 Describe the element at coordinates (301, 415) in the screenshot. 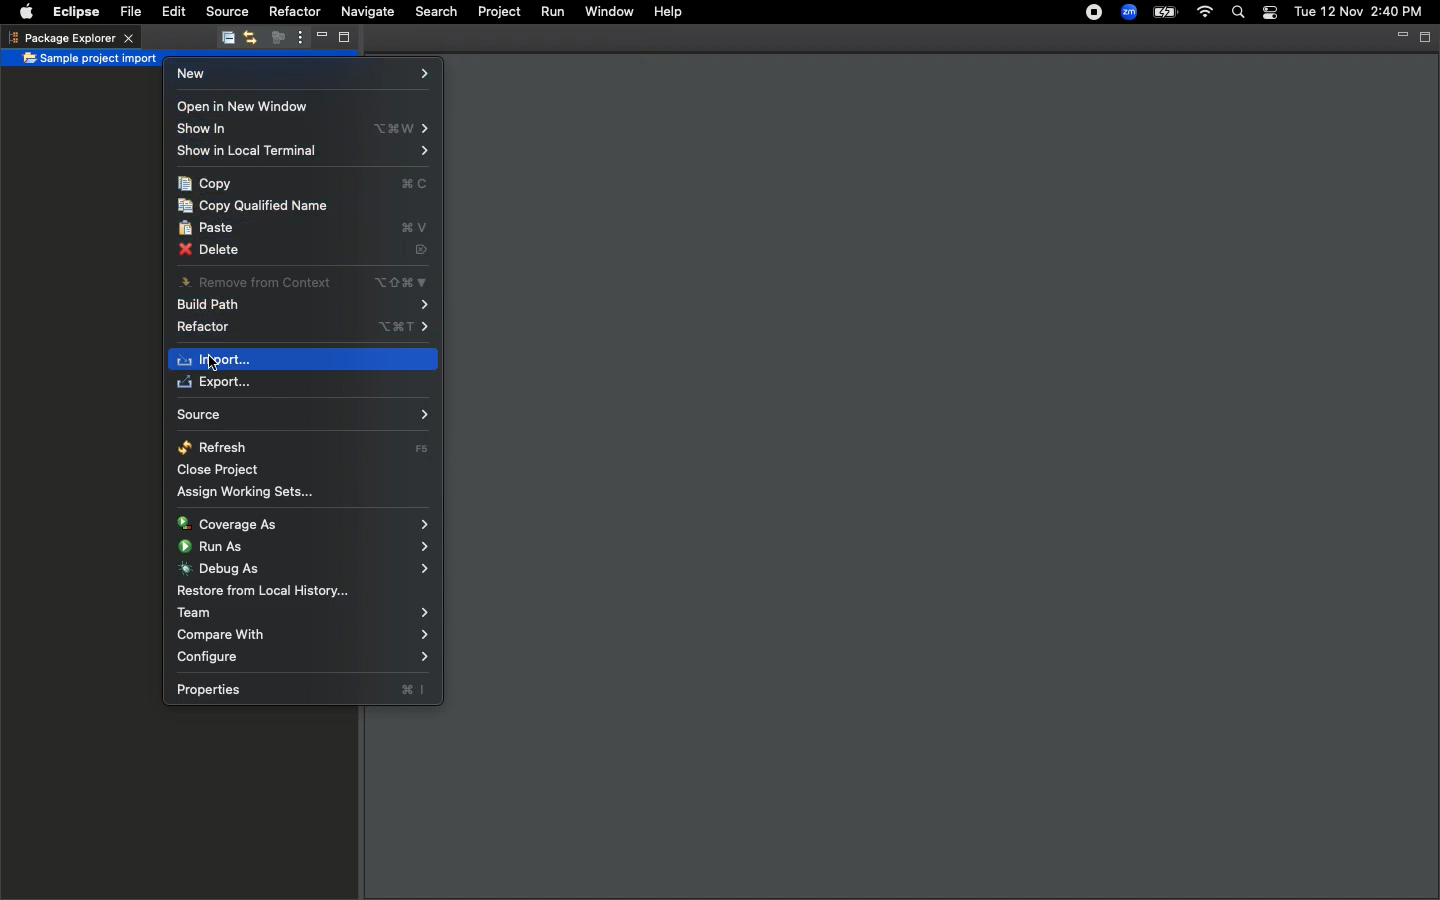

I see `Source` at that location.